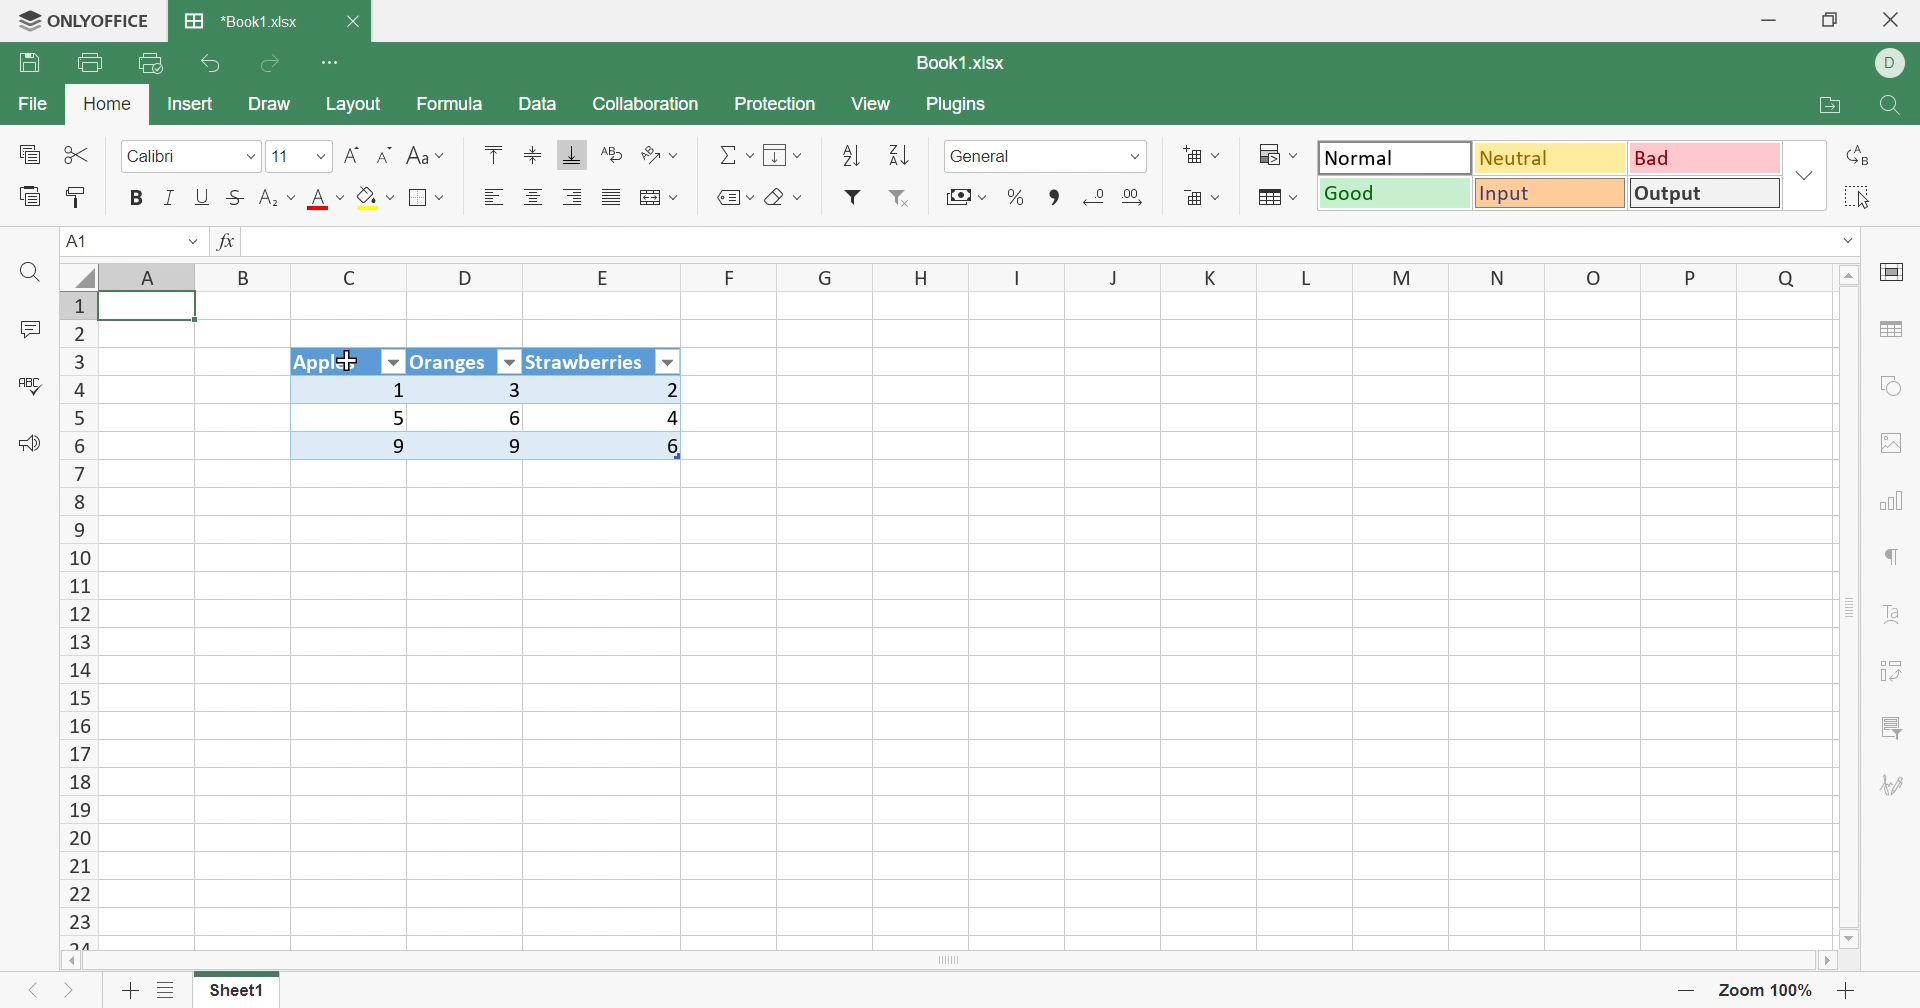  What do you see at coordinates (538, 105) in the screenshot?
I see `Data` at bounding box center [538, 105].